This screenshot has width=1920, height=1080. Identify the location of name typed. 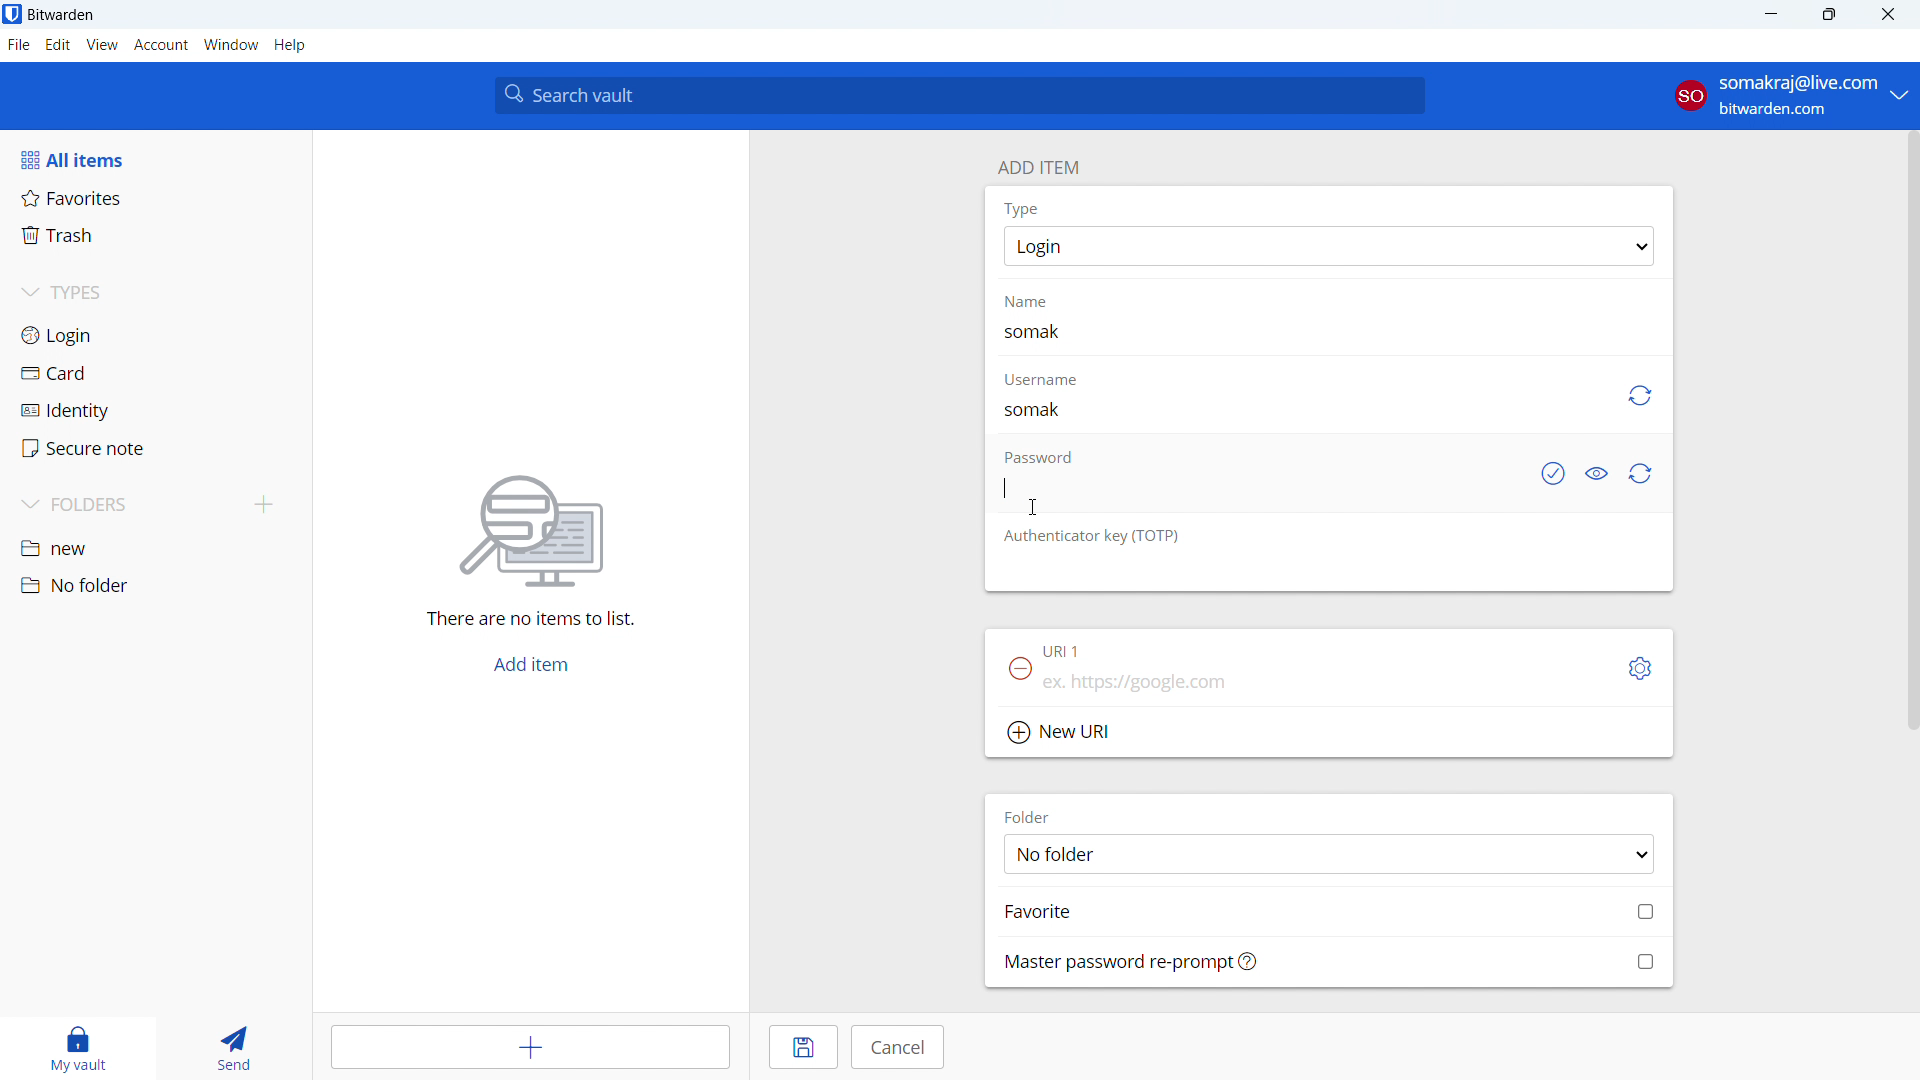
(1034, 331).